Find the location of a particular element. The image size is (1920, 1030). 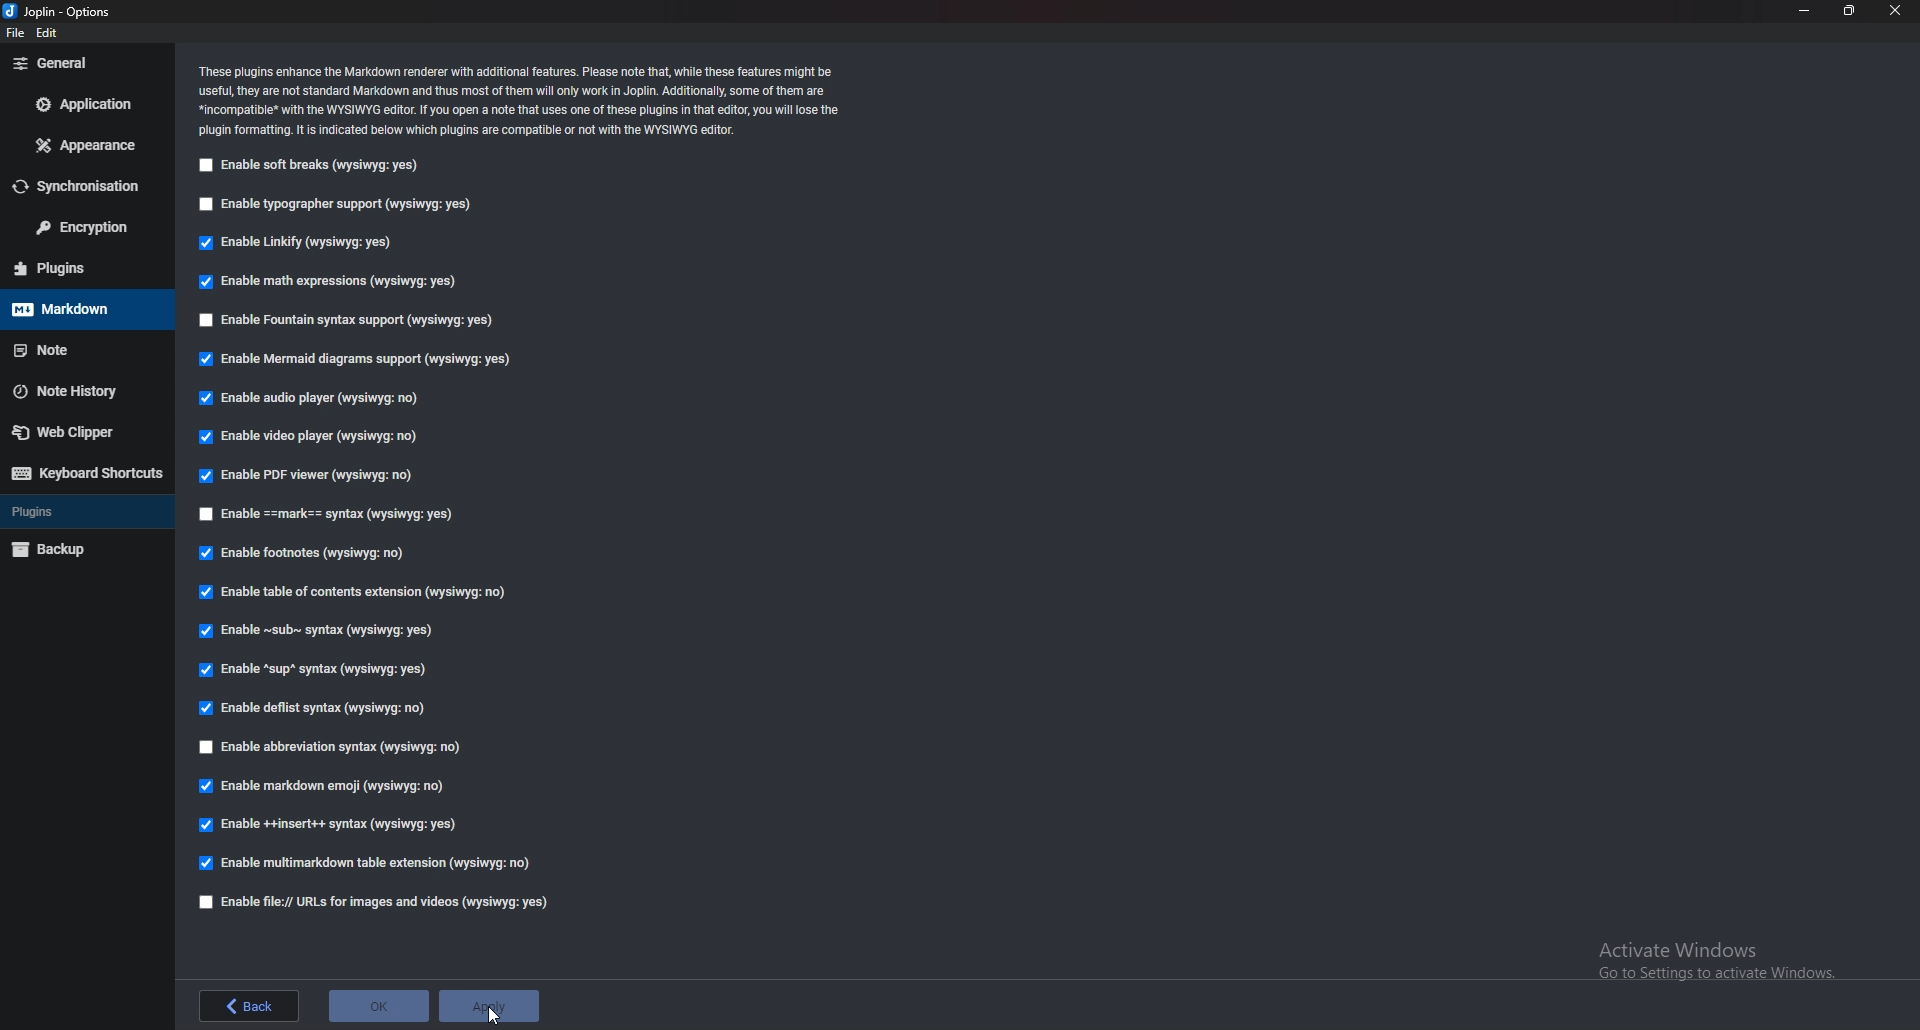

mark down is located at coordinates (78, 308).